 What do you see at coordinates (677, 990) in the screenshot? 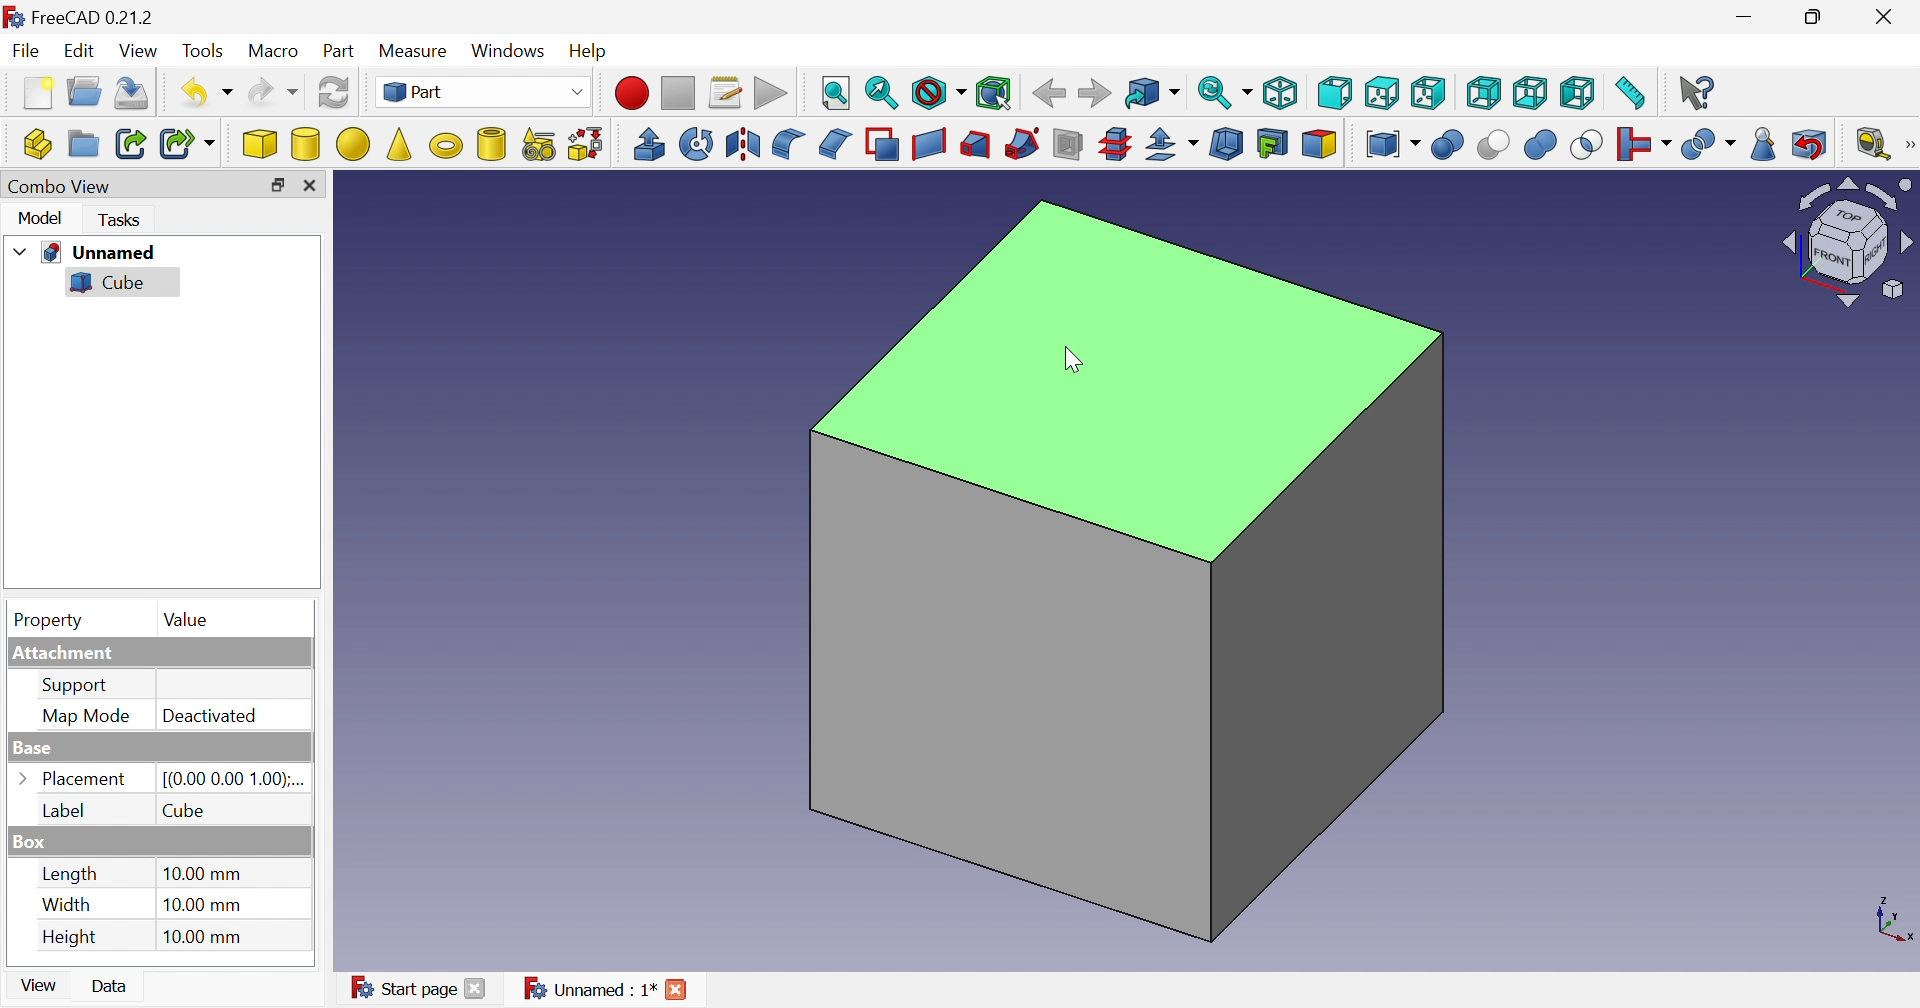
I see `Close` at bounding box center [677, 990].